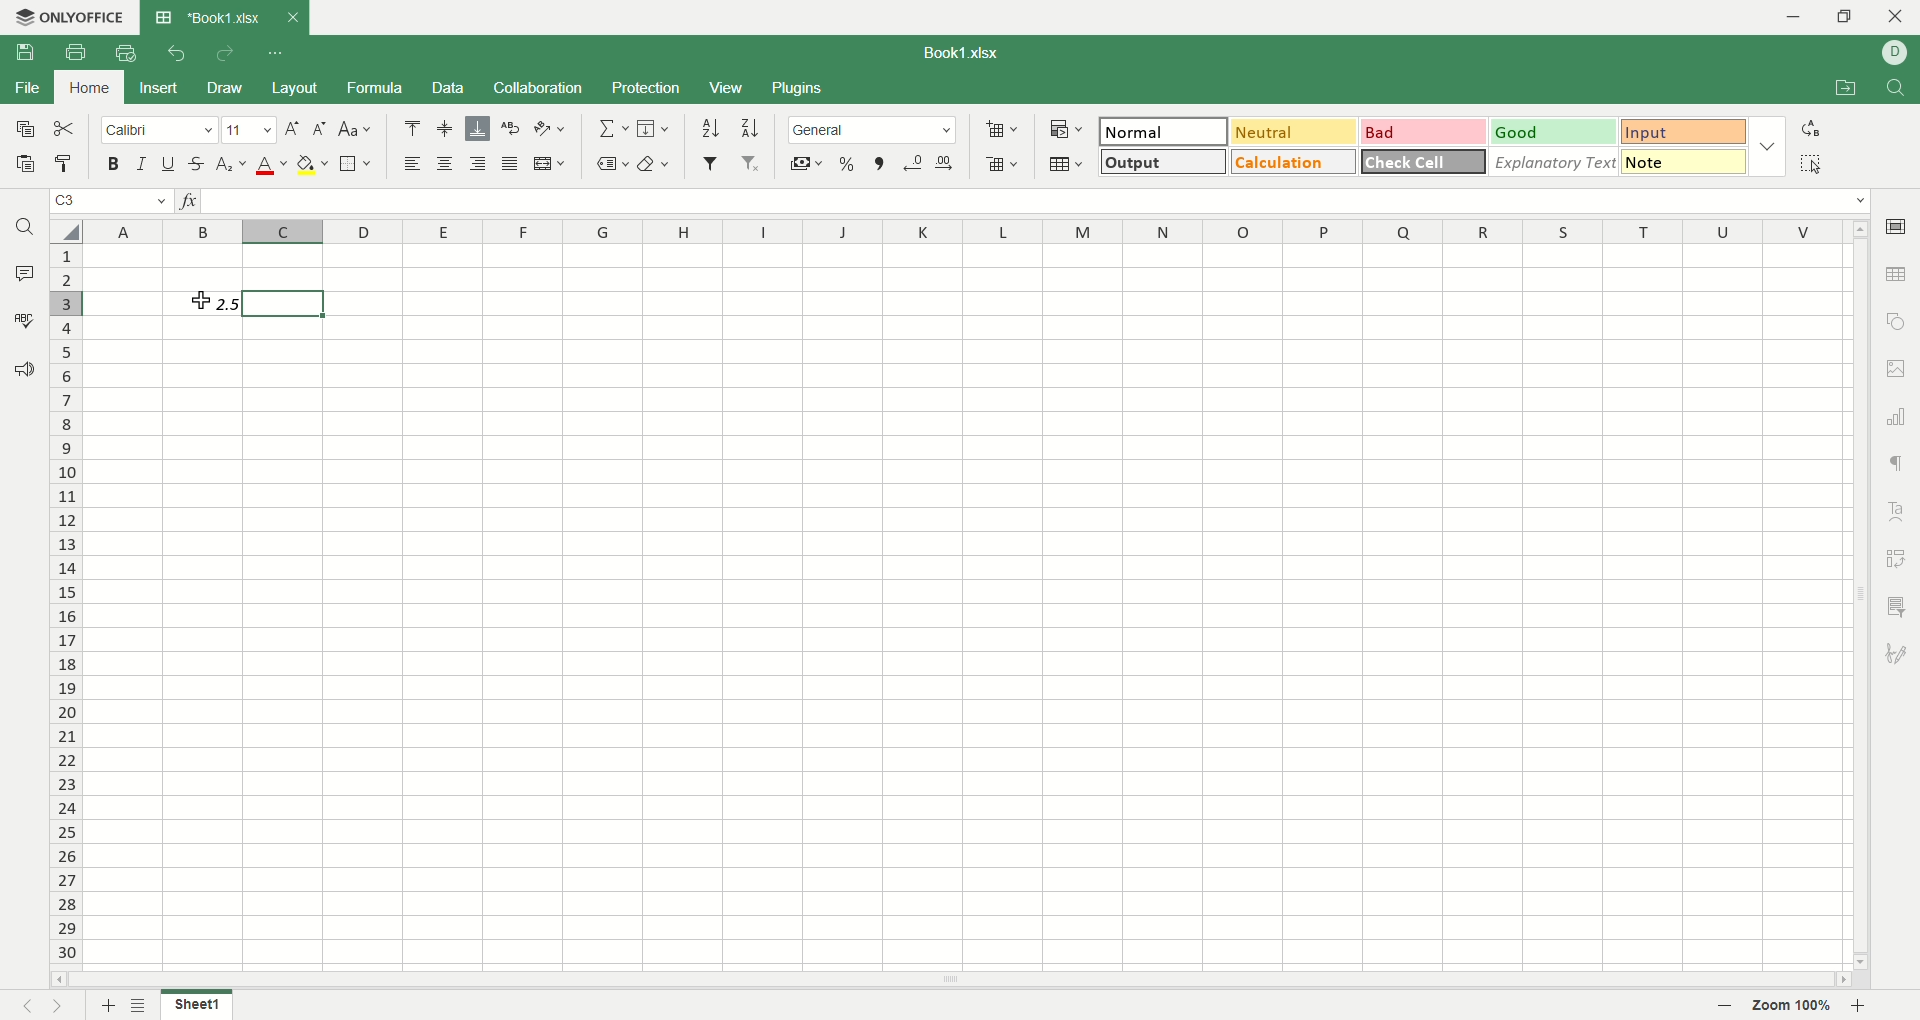  What do you see at coordinates (1897, 225) in the screenshot?
I see `cell setting` at bounding box center [1897, 225].